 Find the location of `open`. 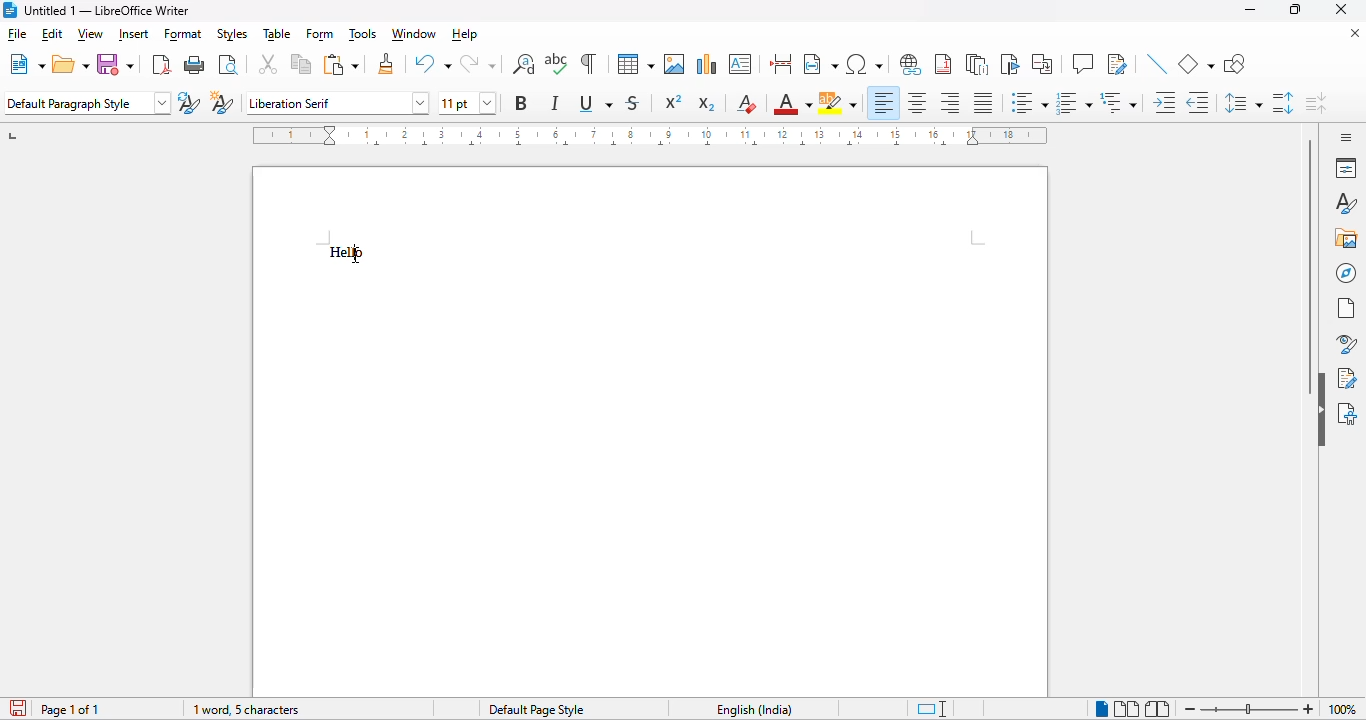

open is located at coordinates (73, 65).